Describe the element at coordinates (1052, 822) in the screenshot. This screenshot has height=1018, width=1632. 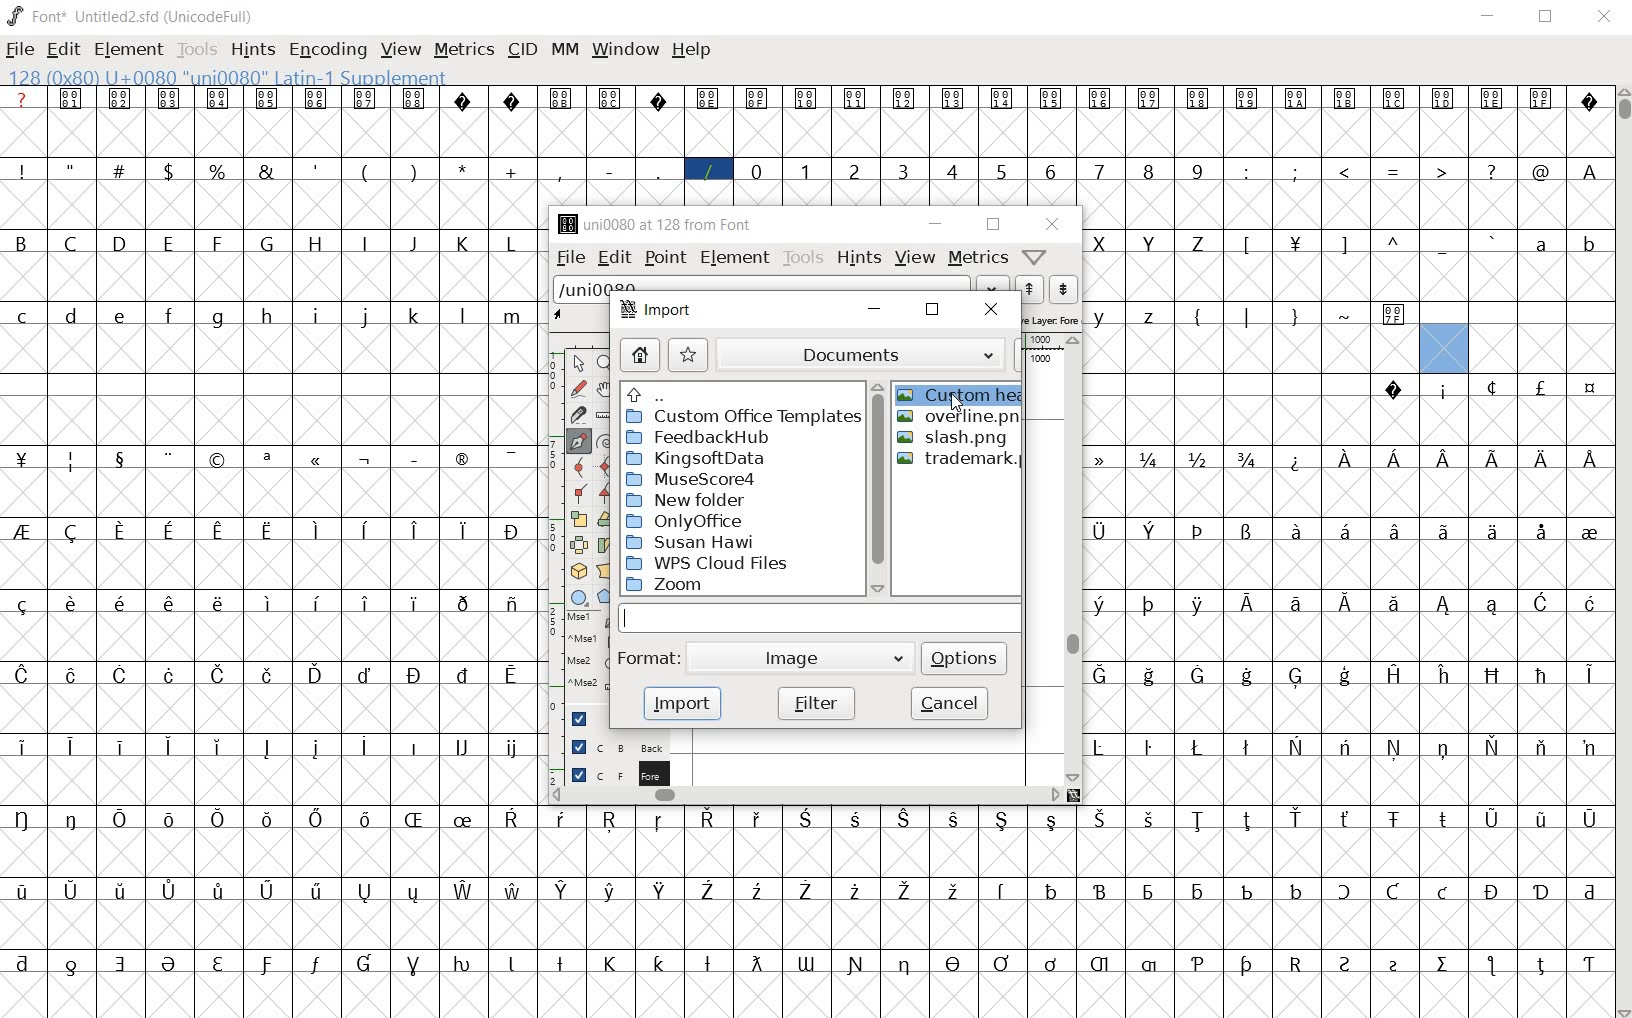
I see `glyph` at that location.